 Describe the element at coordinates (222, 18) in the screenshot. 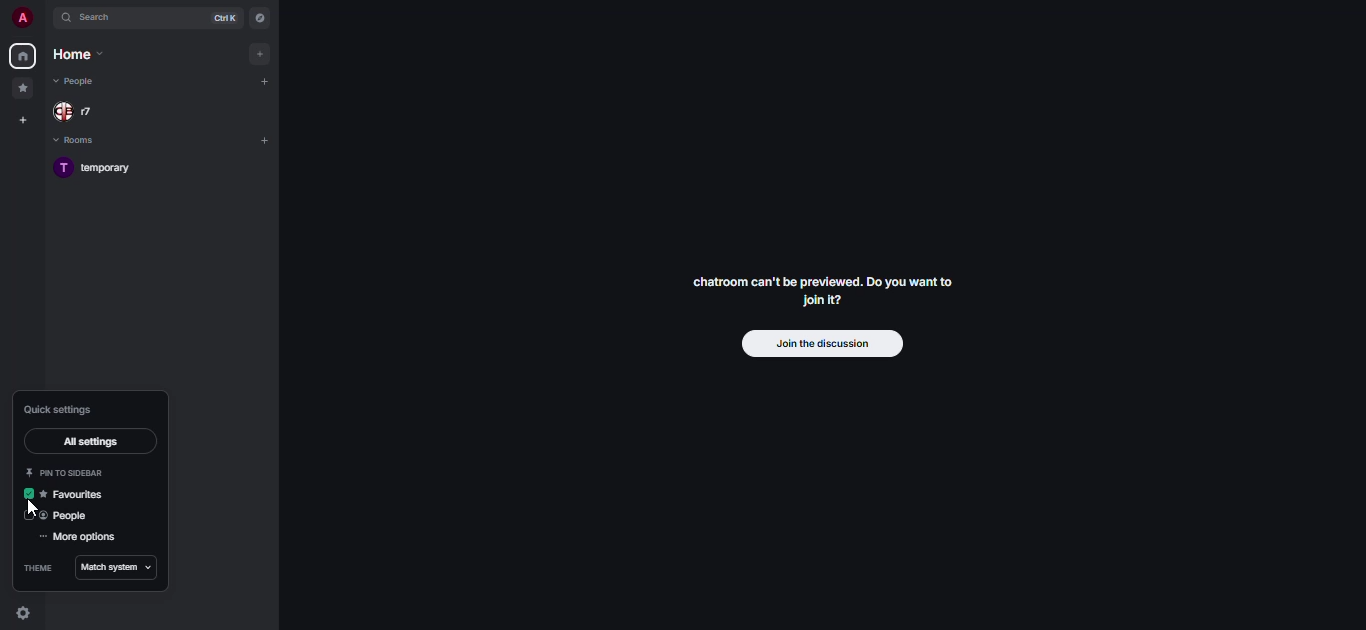

I see `ctrl K` at that location.